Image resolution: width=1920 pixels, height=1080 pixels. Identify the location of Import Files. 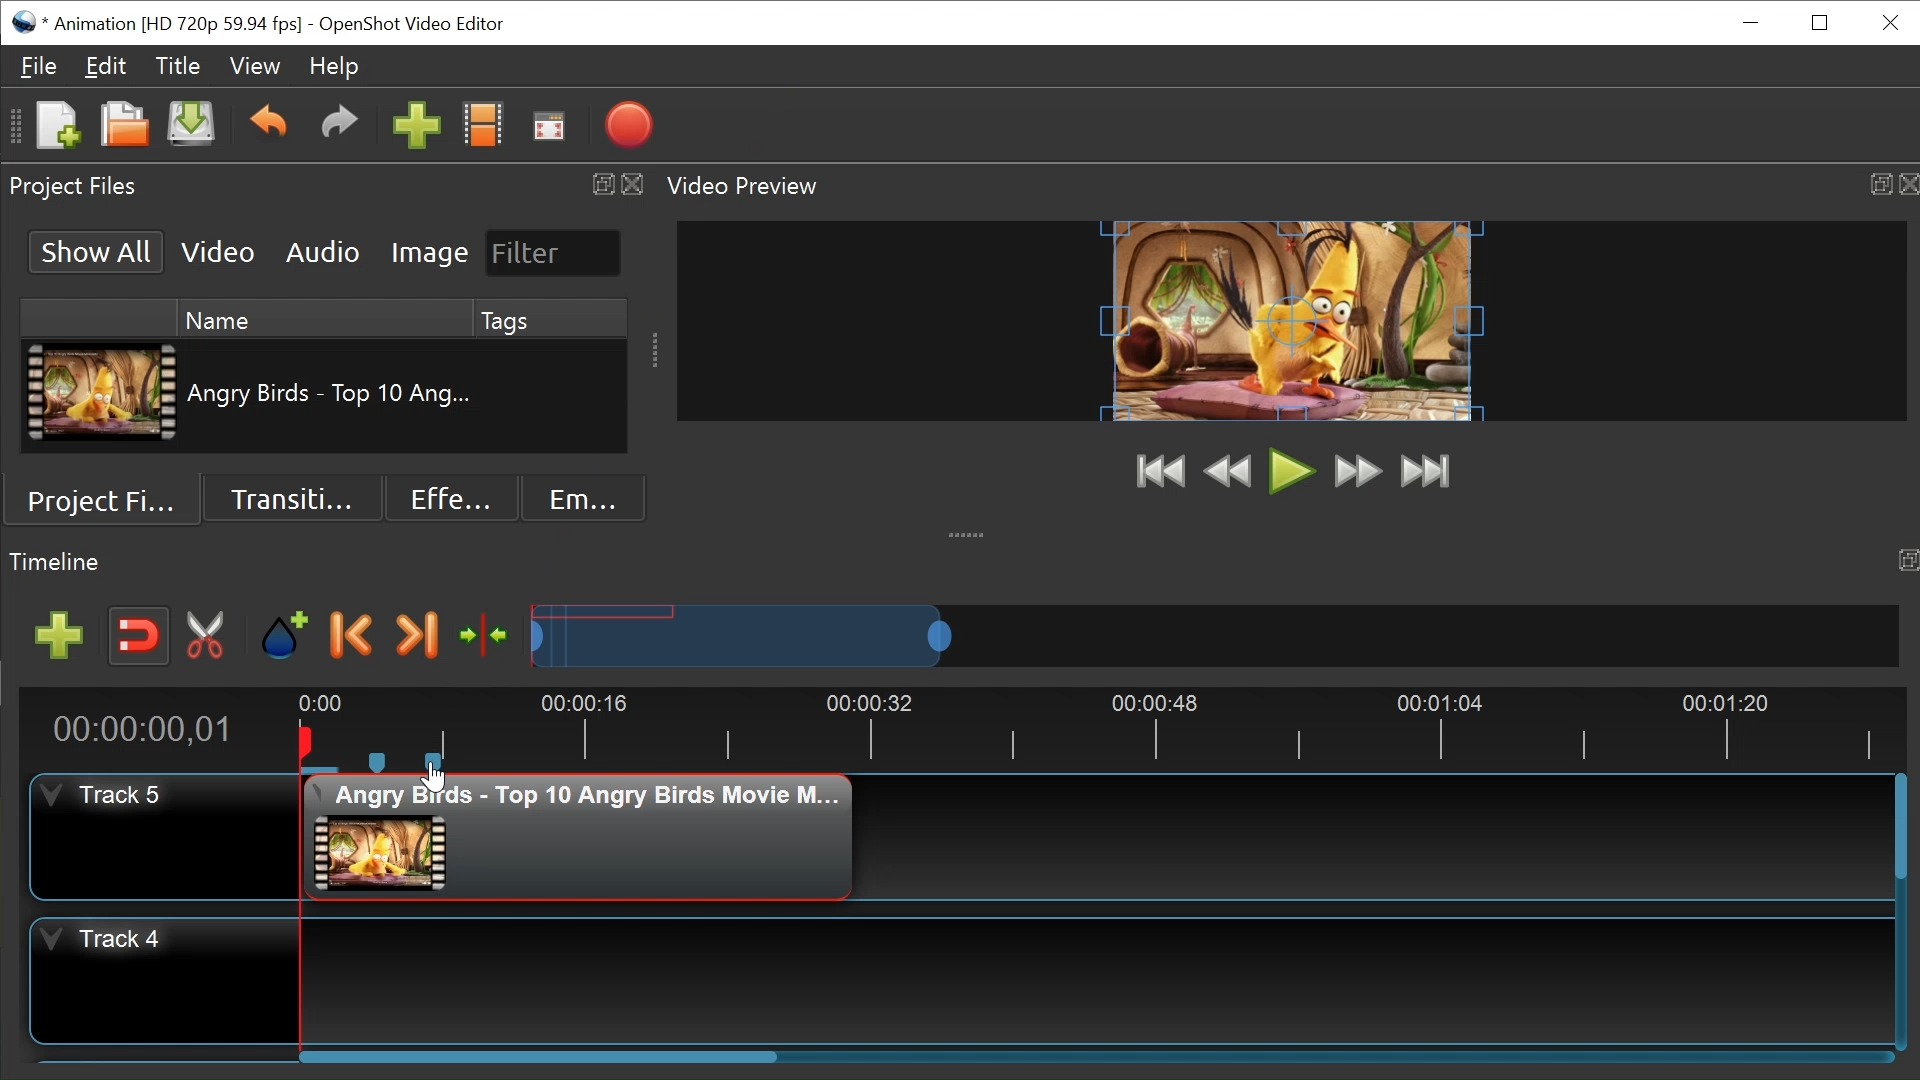
(416, 130).